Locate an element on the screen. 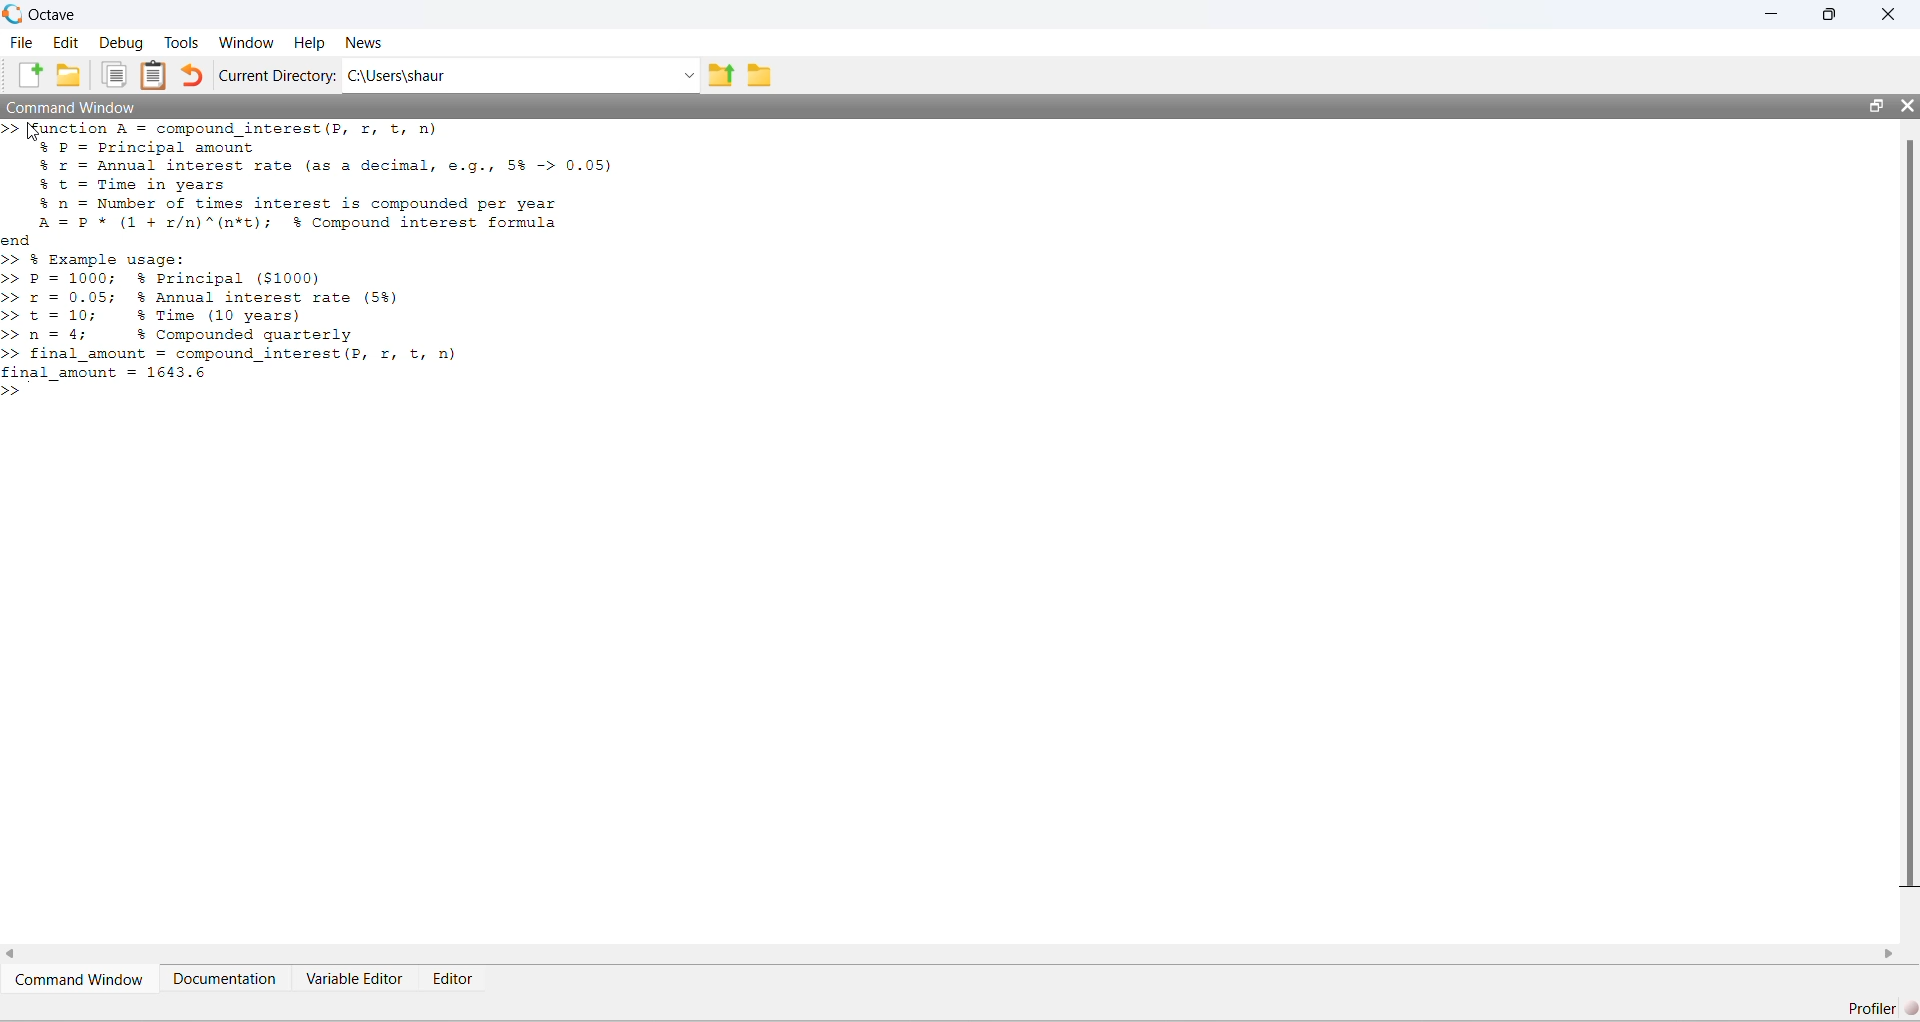  Editor is located at coordinates (455, 979).